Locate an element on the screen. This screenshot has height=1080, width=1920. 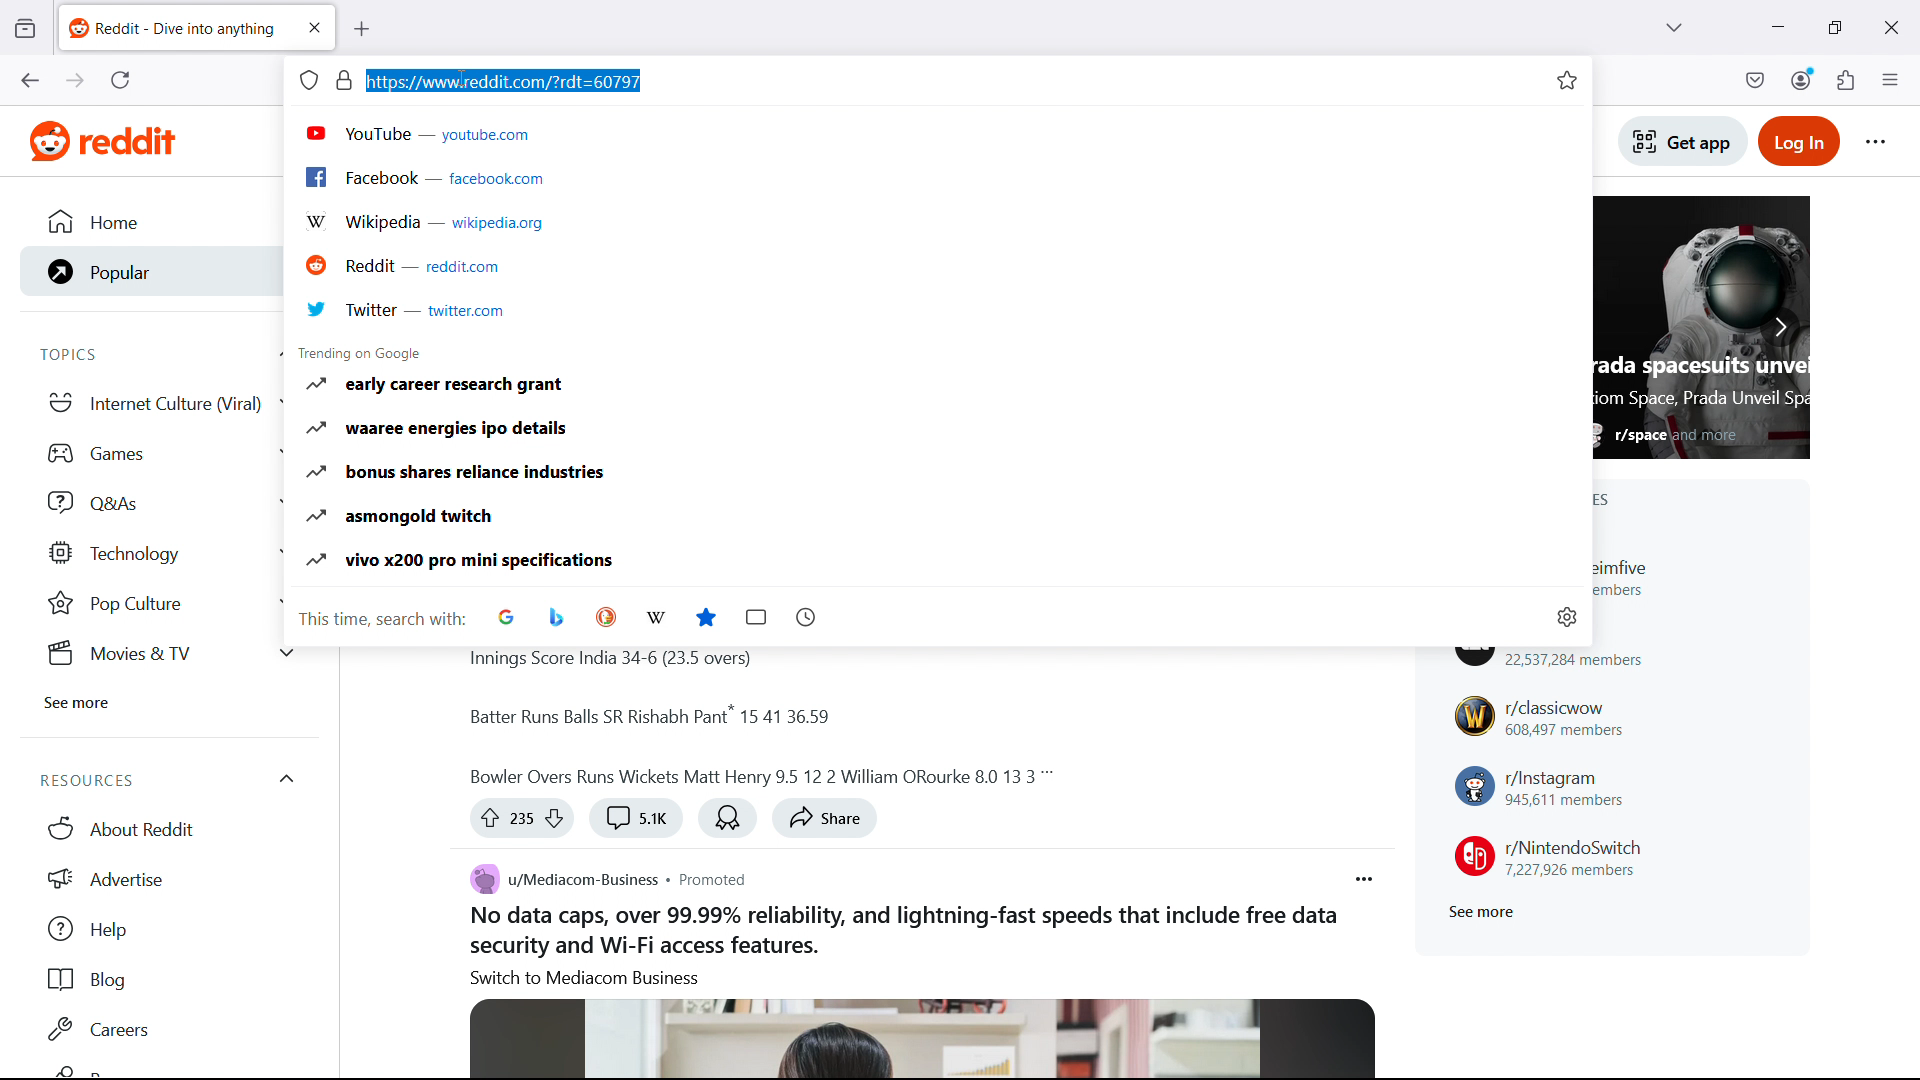
change search settings is located at coordinates (1565, 618).